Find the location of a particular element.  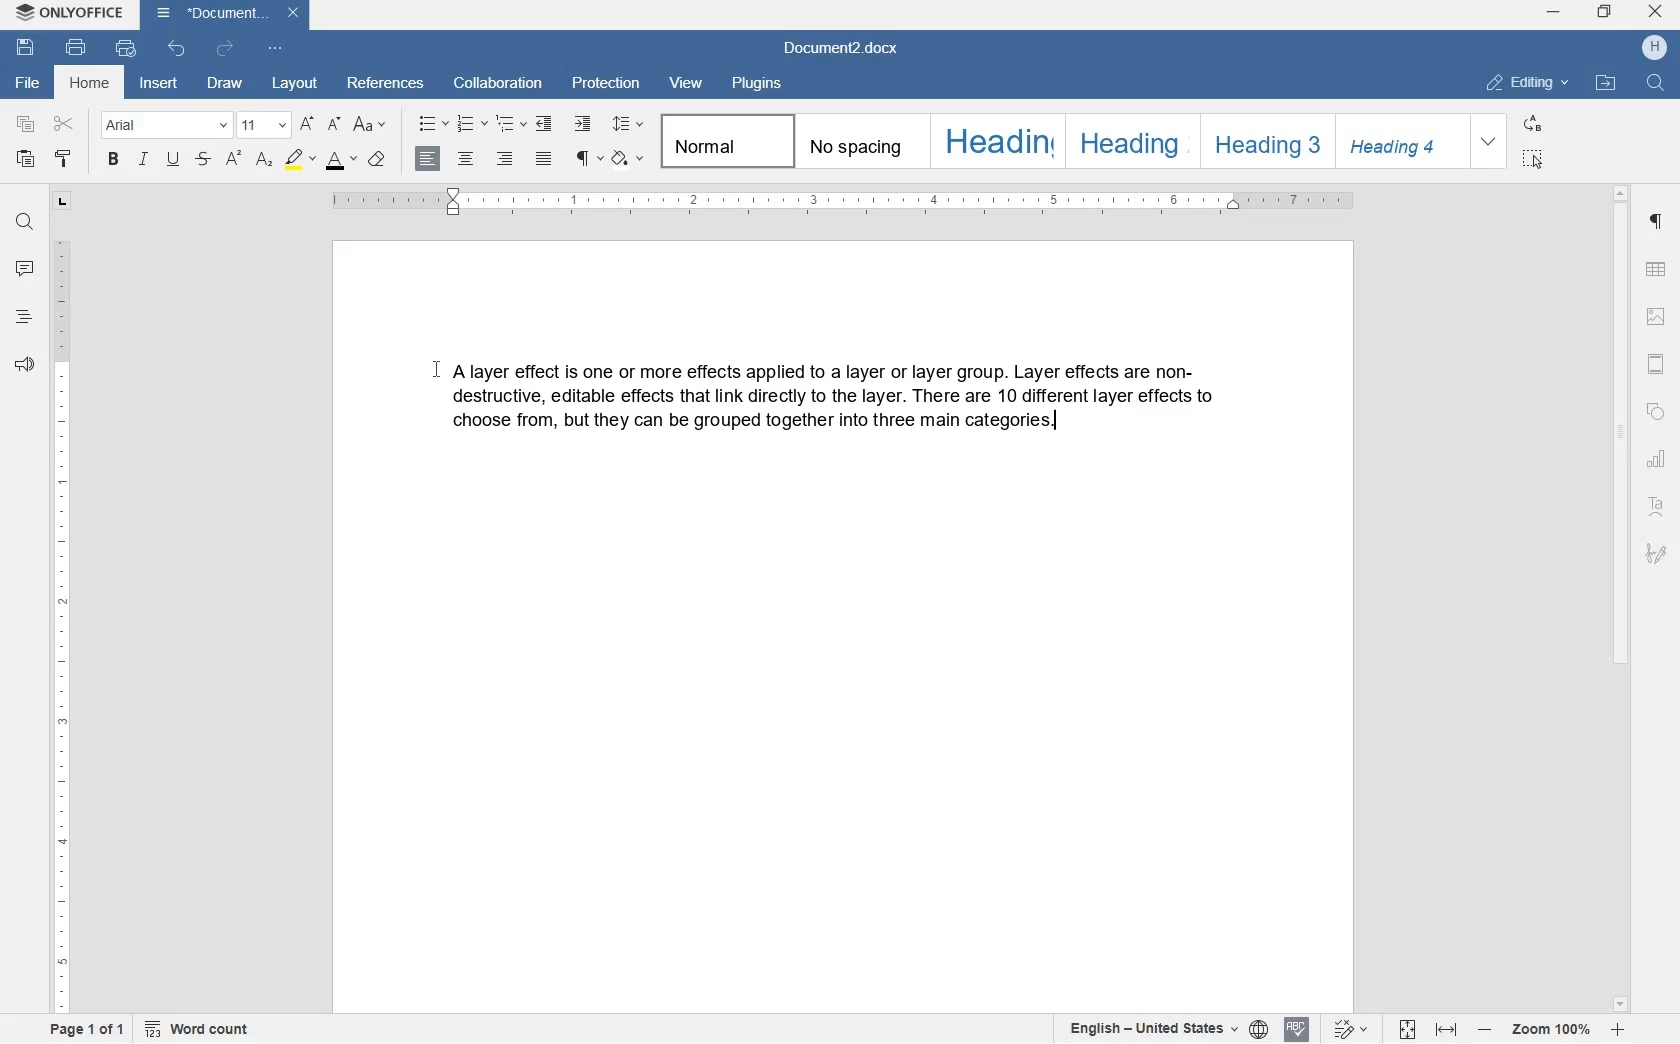

editing is located at coordinates (1529, 85).